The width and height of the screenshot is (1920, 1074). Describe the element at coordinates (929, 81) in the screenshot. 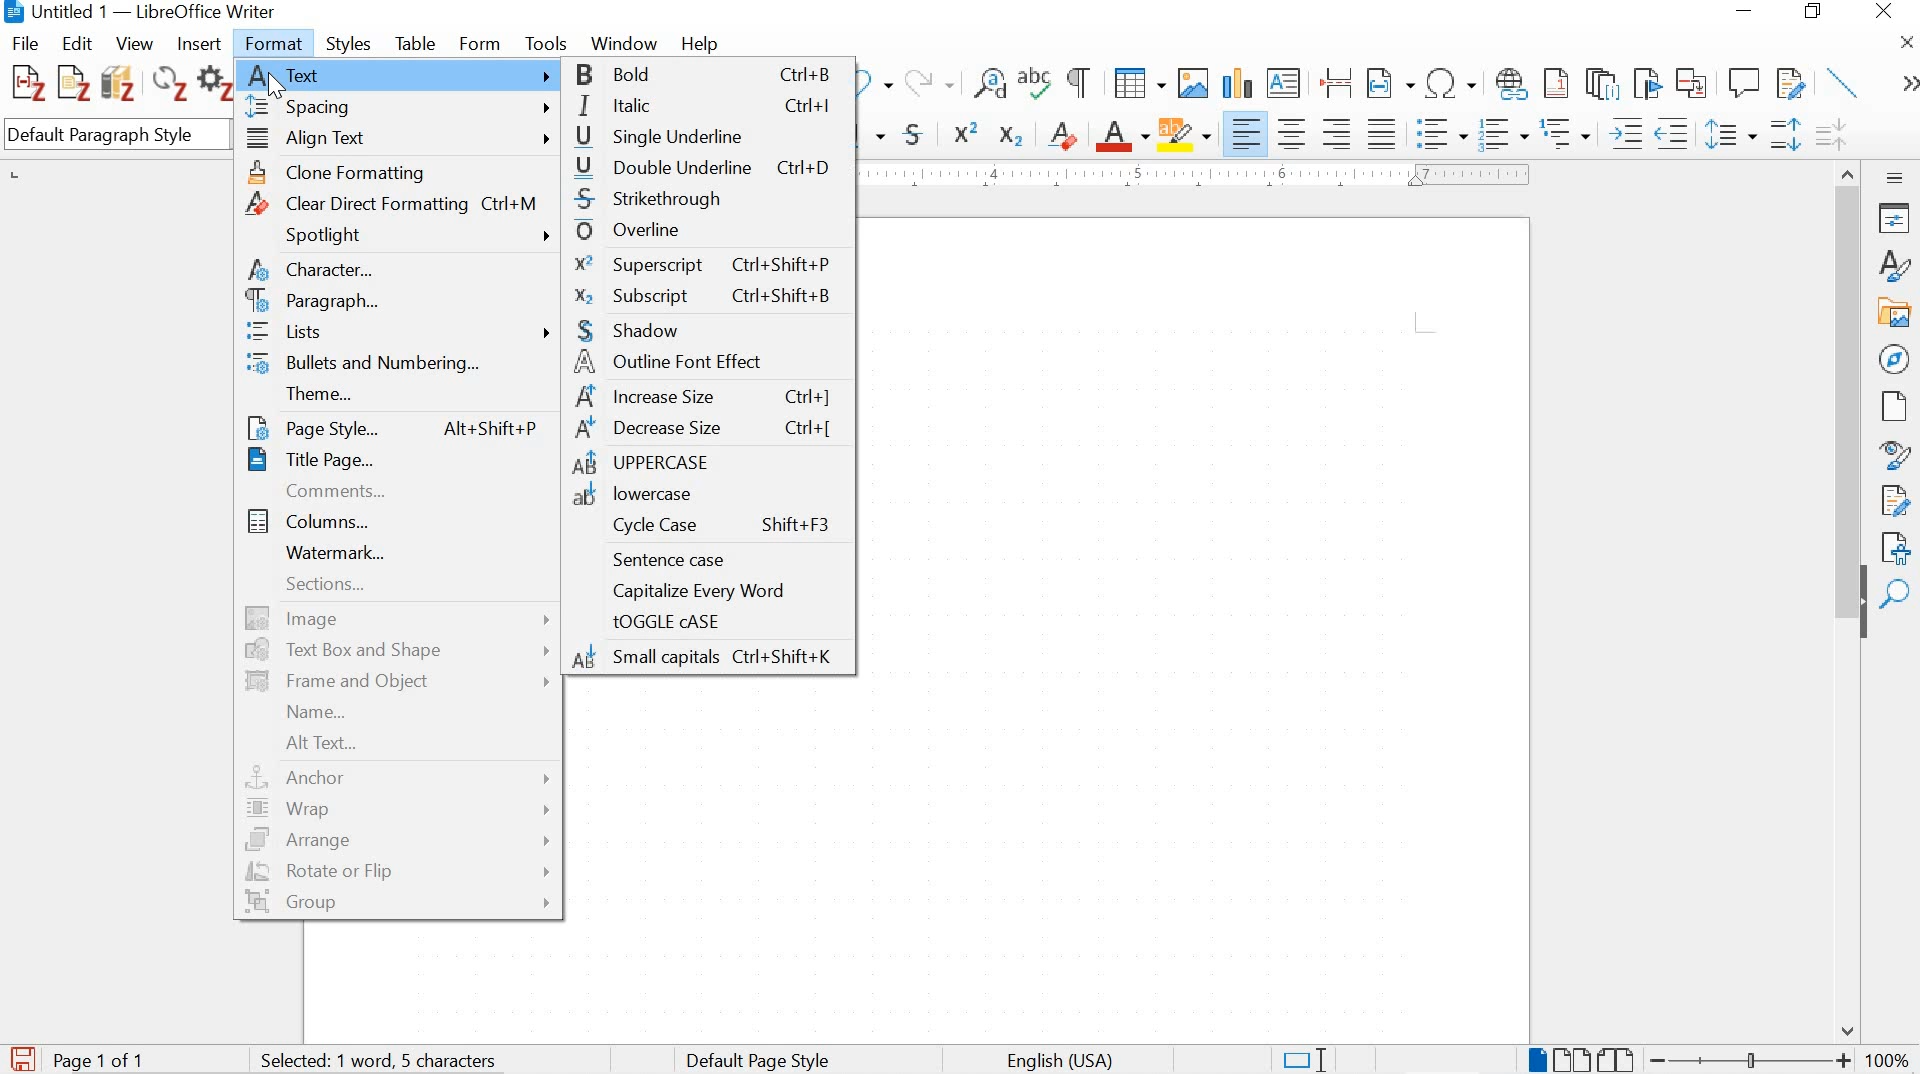

I see `redo` at that location.